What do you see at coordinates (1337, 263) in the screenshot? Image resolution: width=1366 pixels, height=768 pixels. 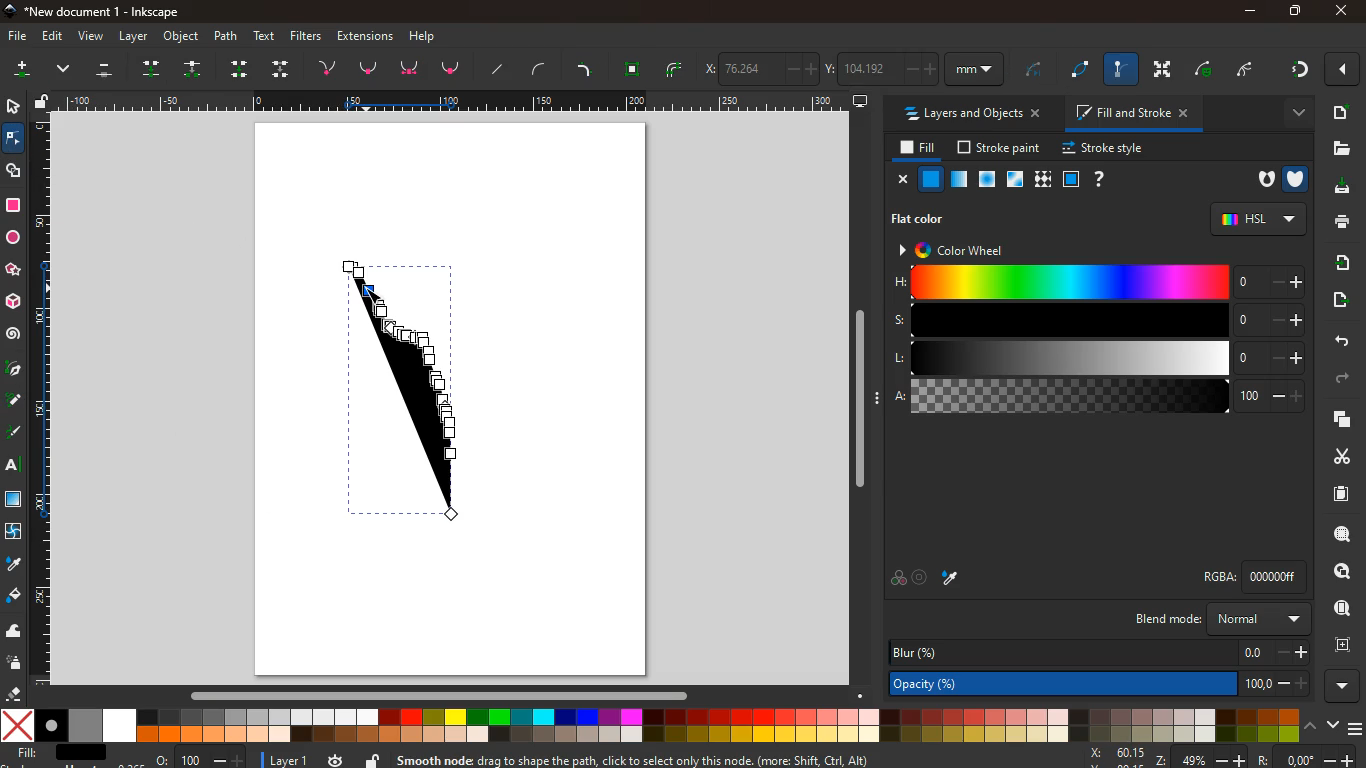 I see `receive` at bounding box center [1337, 263].